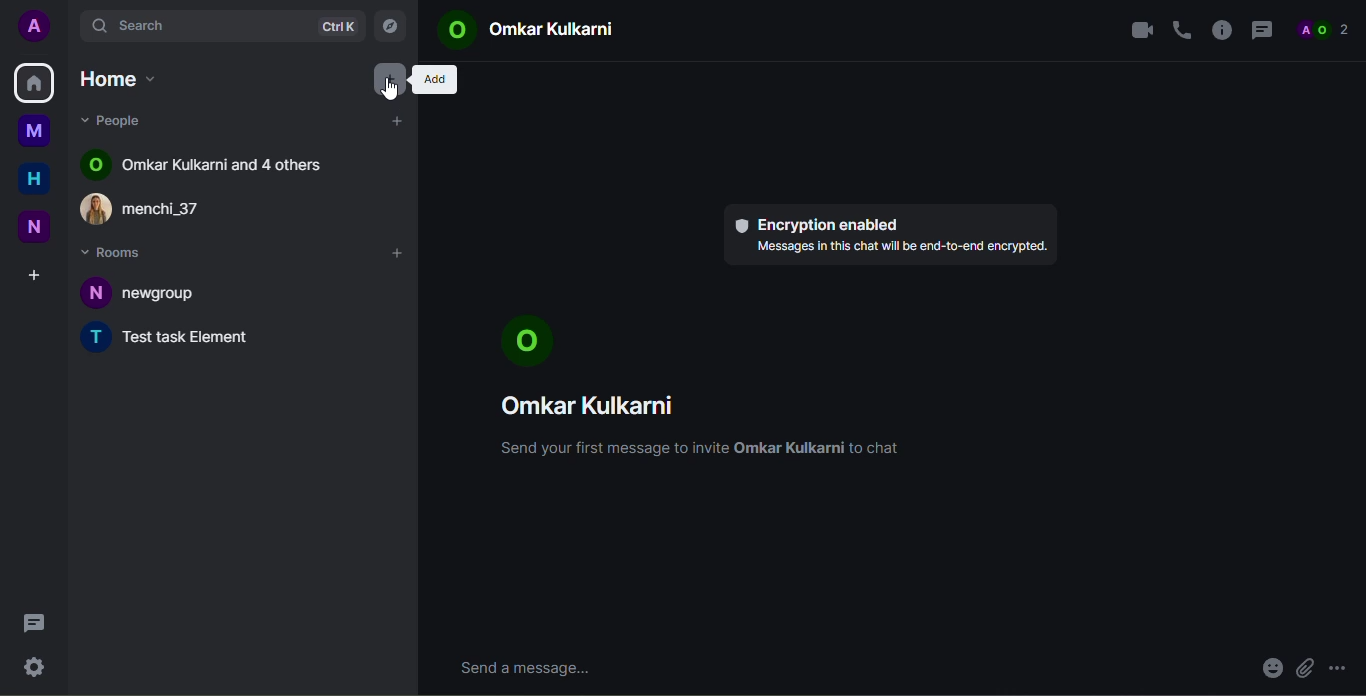 The height and width of the screenshot is (696, 1366). What do you see at coordinates (33, 664) in the screenshot?
I see `quick settings` at bounding box center [33, 664].